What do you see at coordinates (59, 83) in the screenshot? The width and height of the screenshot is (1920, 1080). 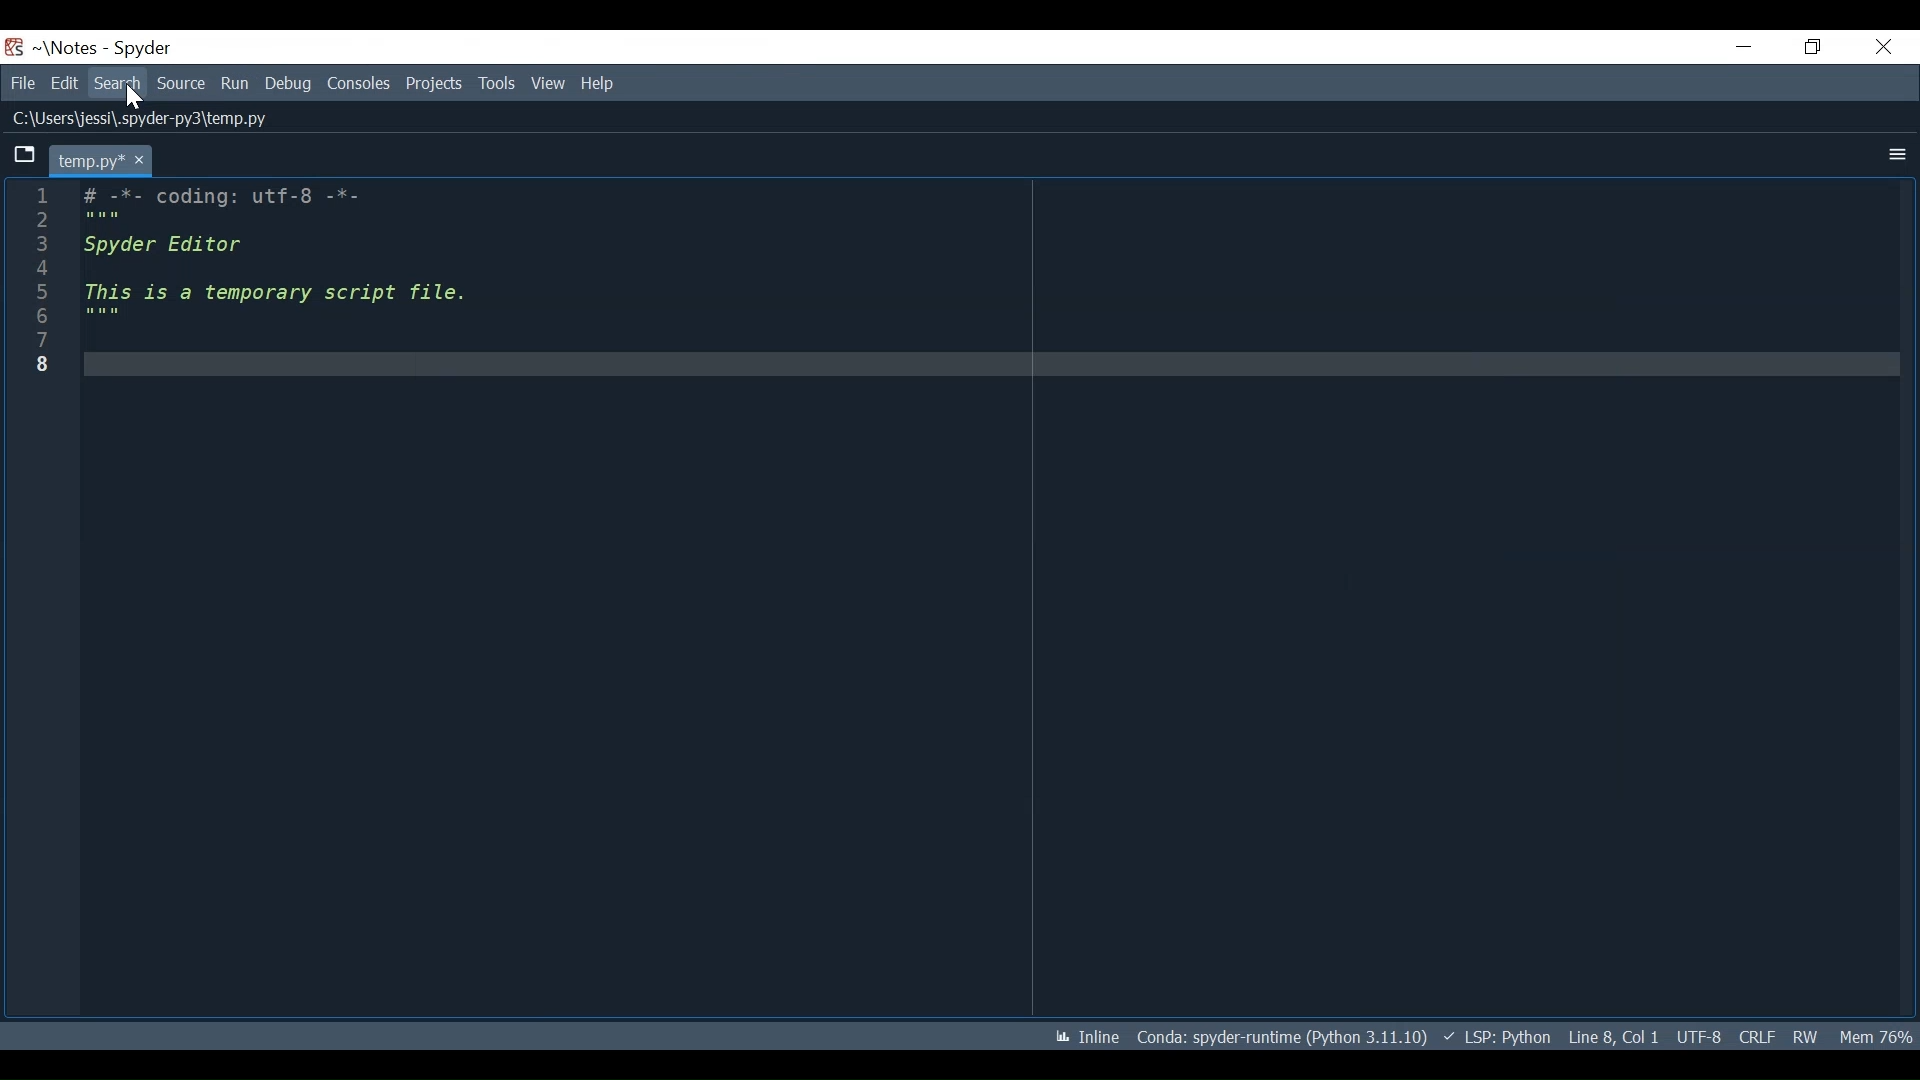 I see `Edit` at bounding box center [59, 83].